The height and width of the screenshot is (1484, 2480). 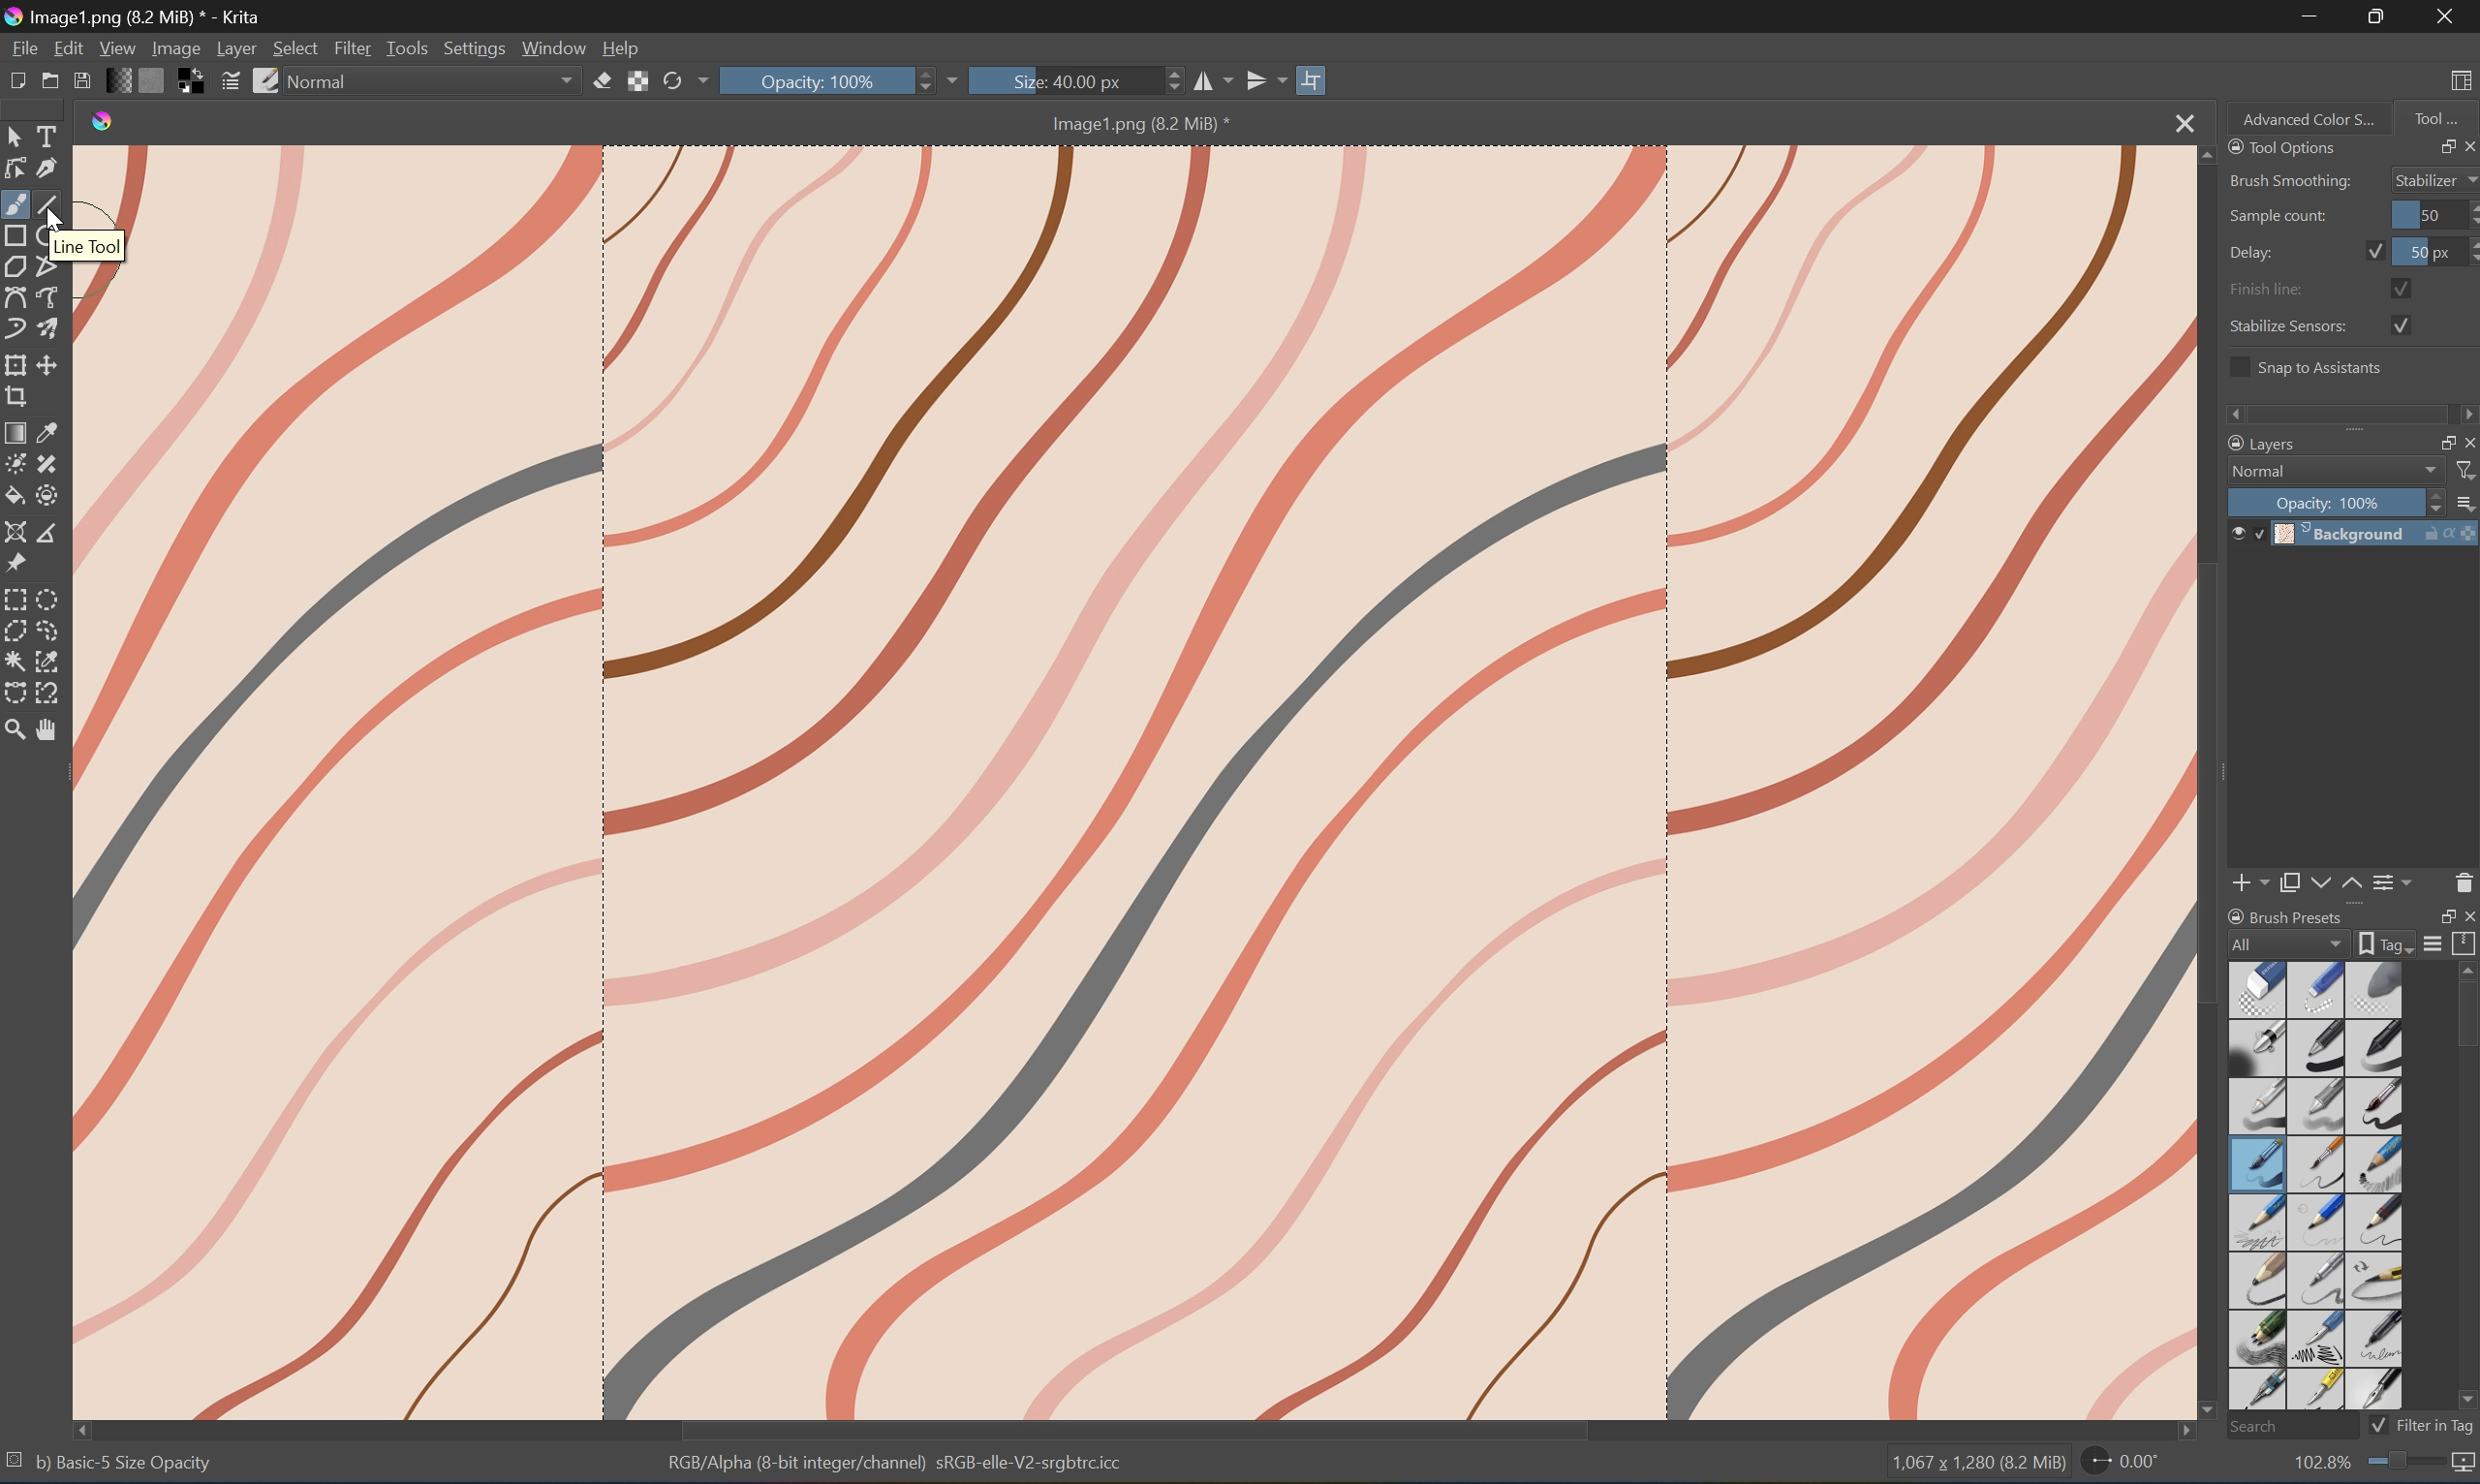 I want to click on Background, so click(x=2379, y=533).